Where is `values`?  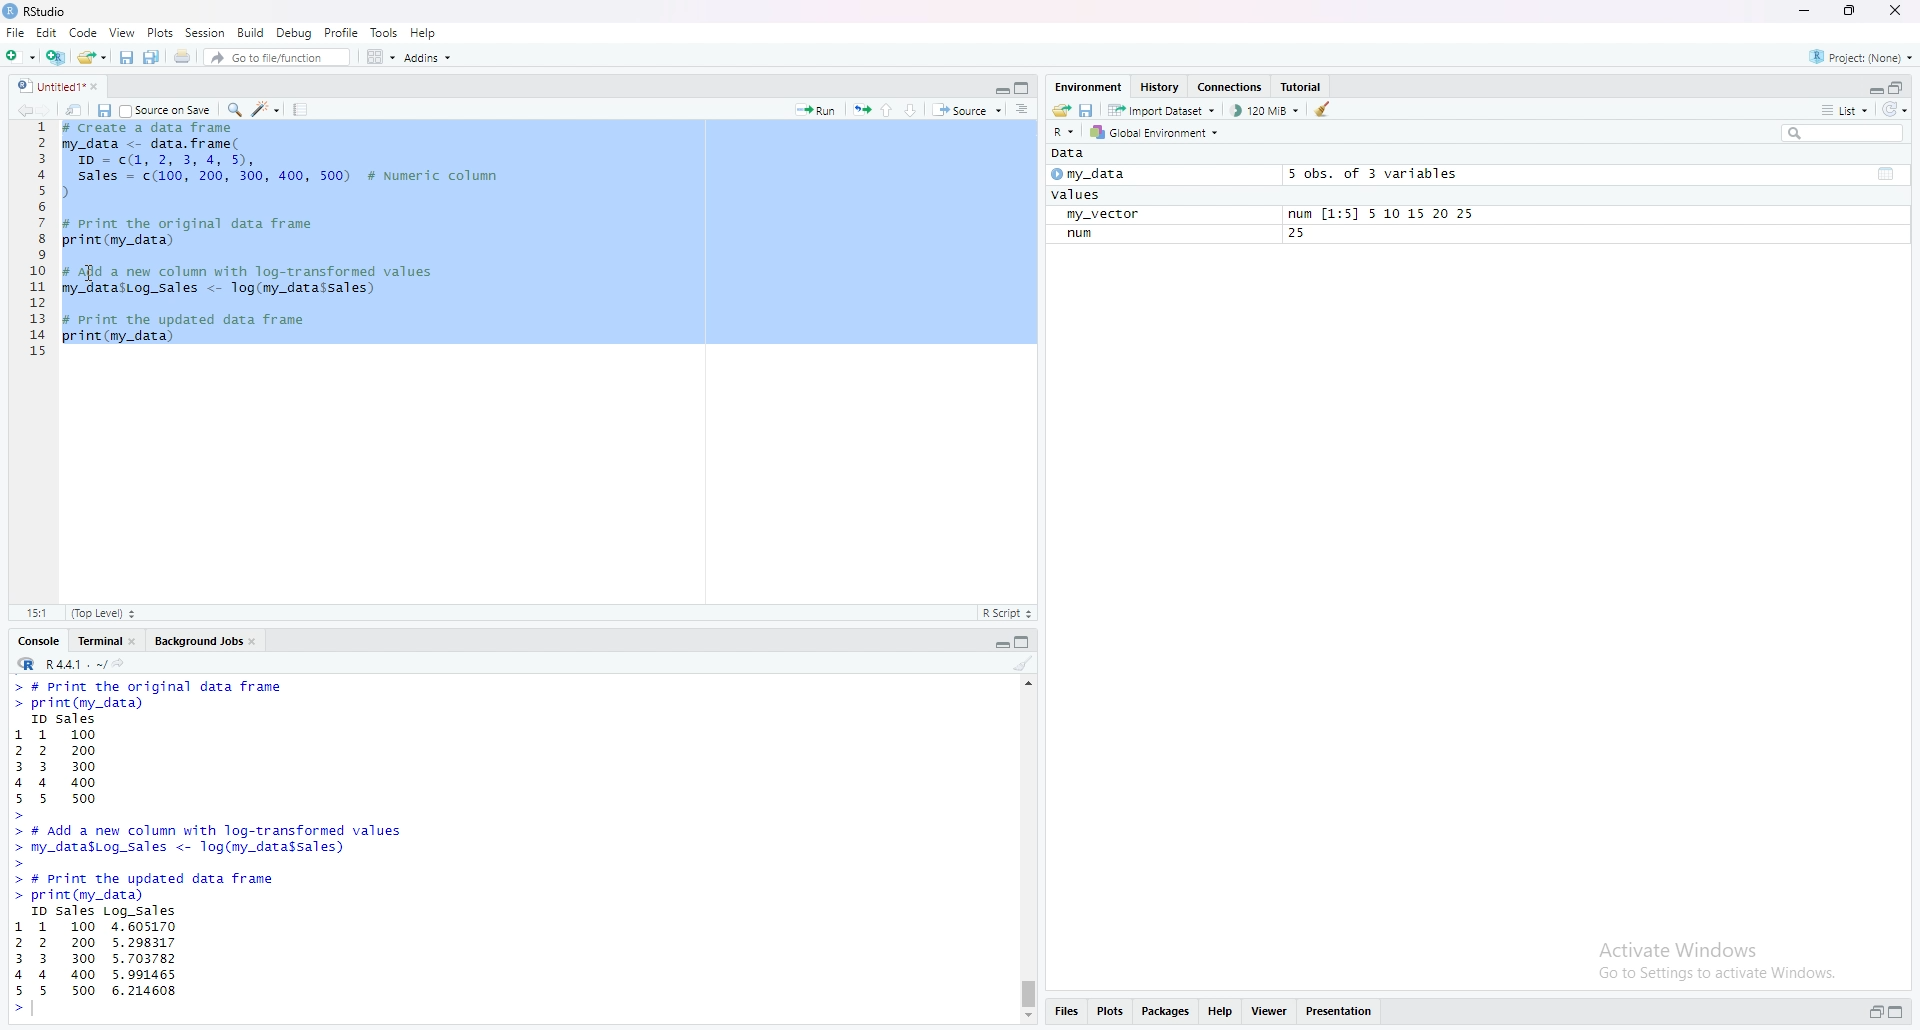 values is located at coordinates (1076, 196).